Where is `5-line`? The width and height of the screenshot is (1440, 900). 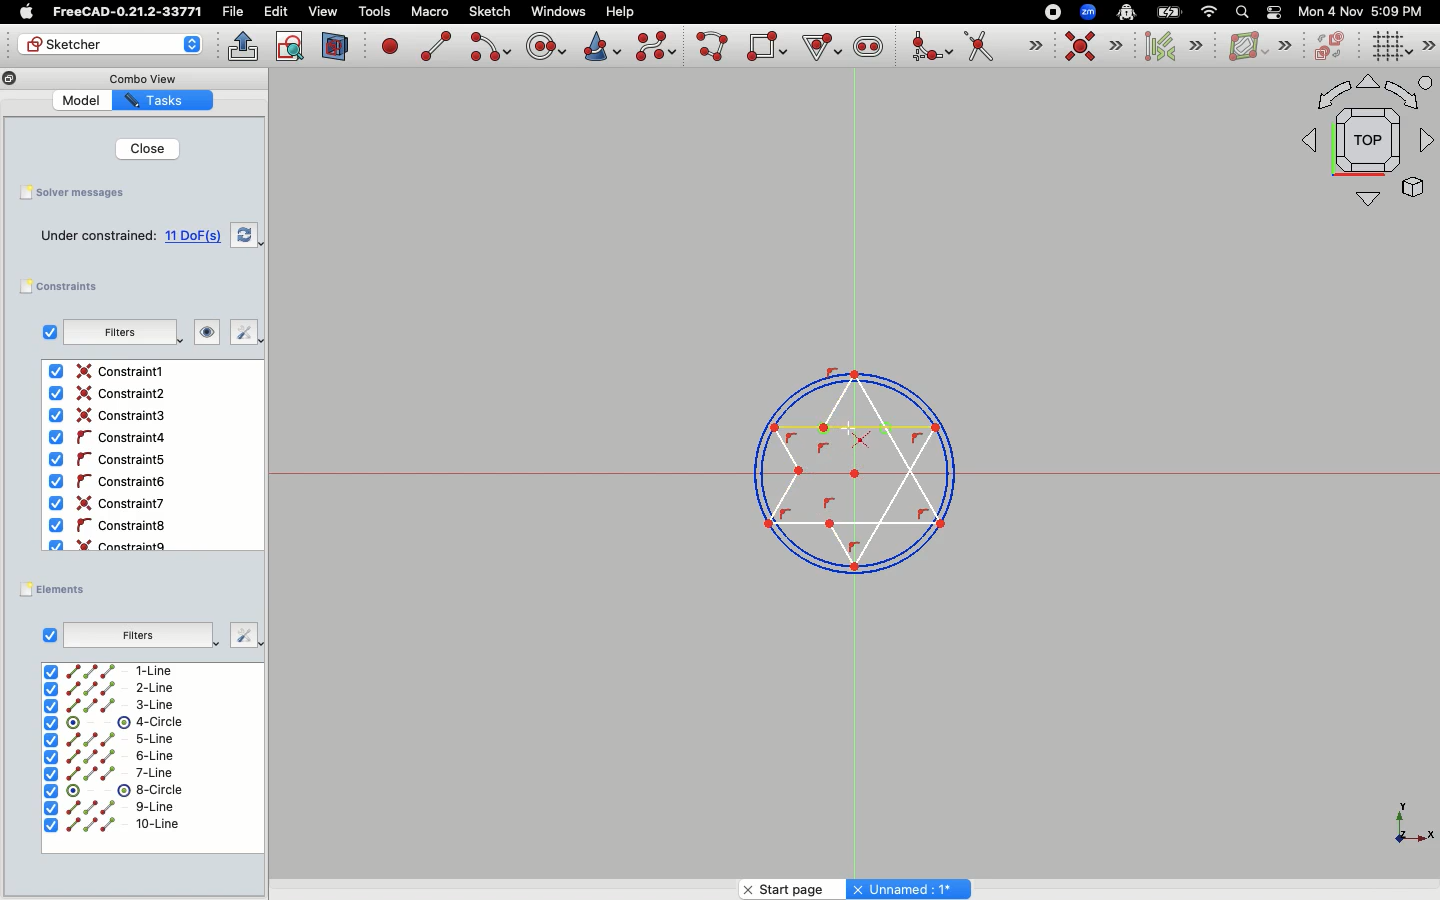
5-line is located at coordinates (111, 739).